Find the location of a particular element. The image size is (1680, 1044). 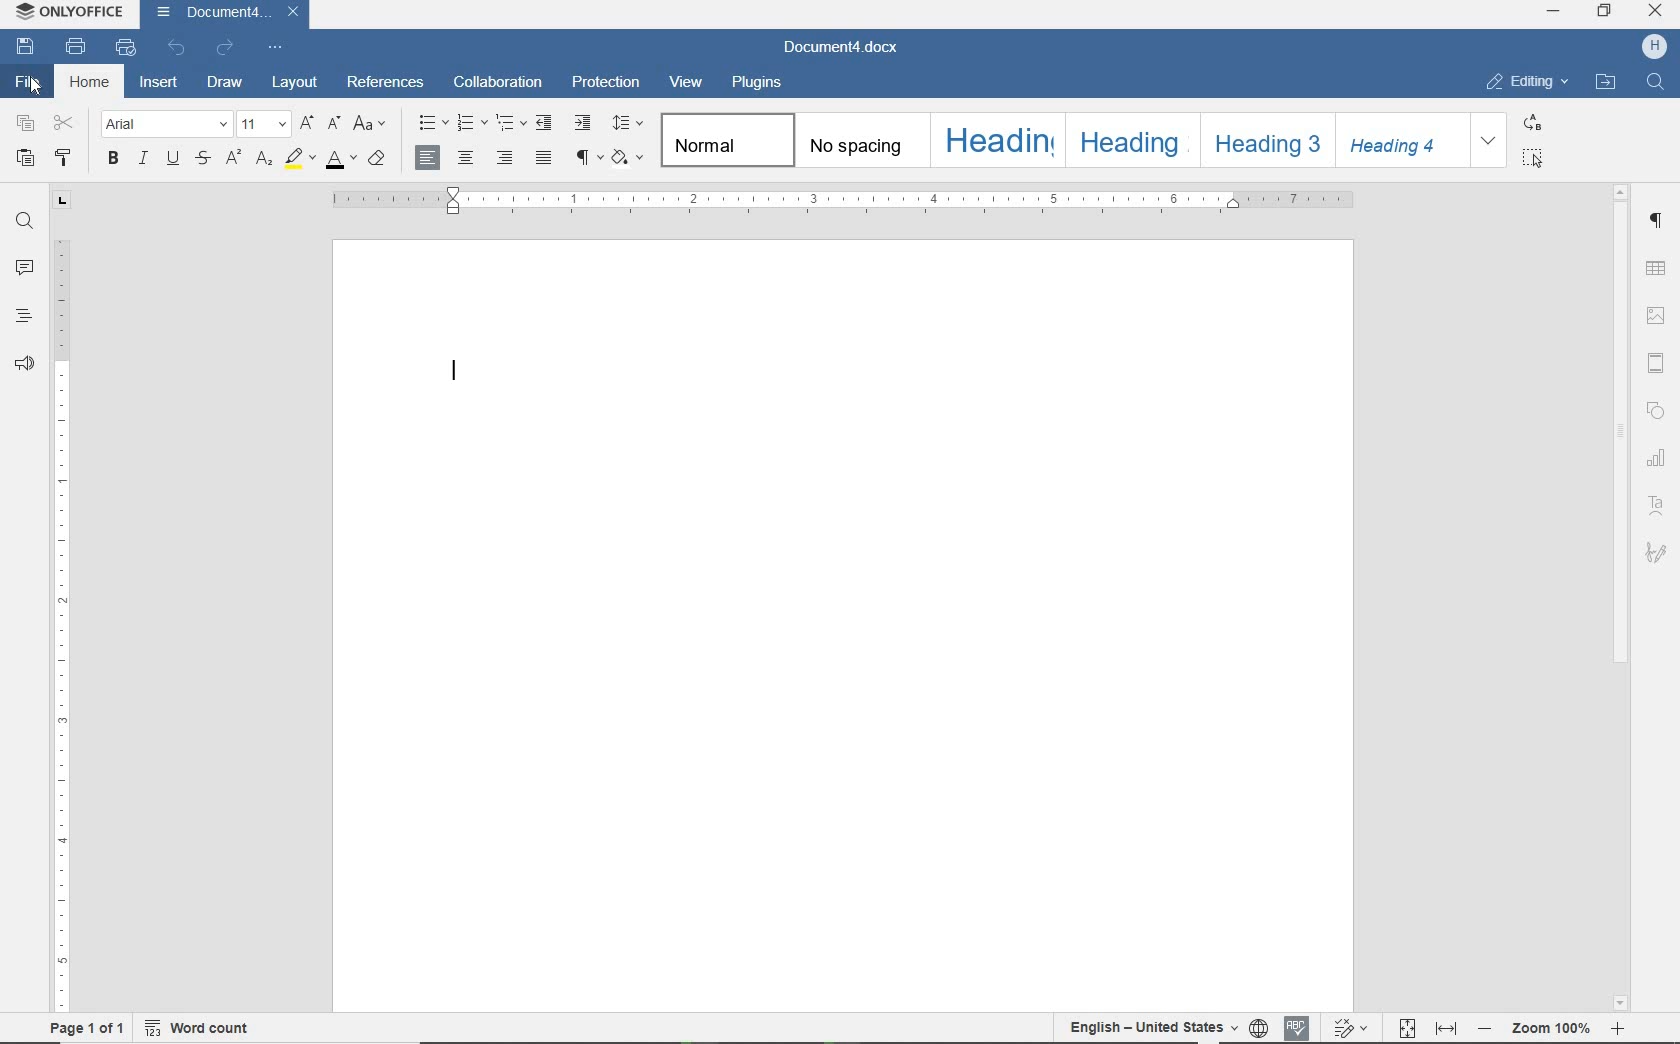

font size is located at coordinates (266, 124).